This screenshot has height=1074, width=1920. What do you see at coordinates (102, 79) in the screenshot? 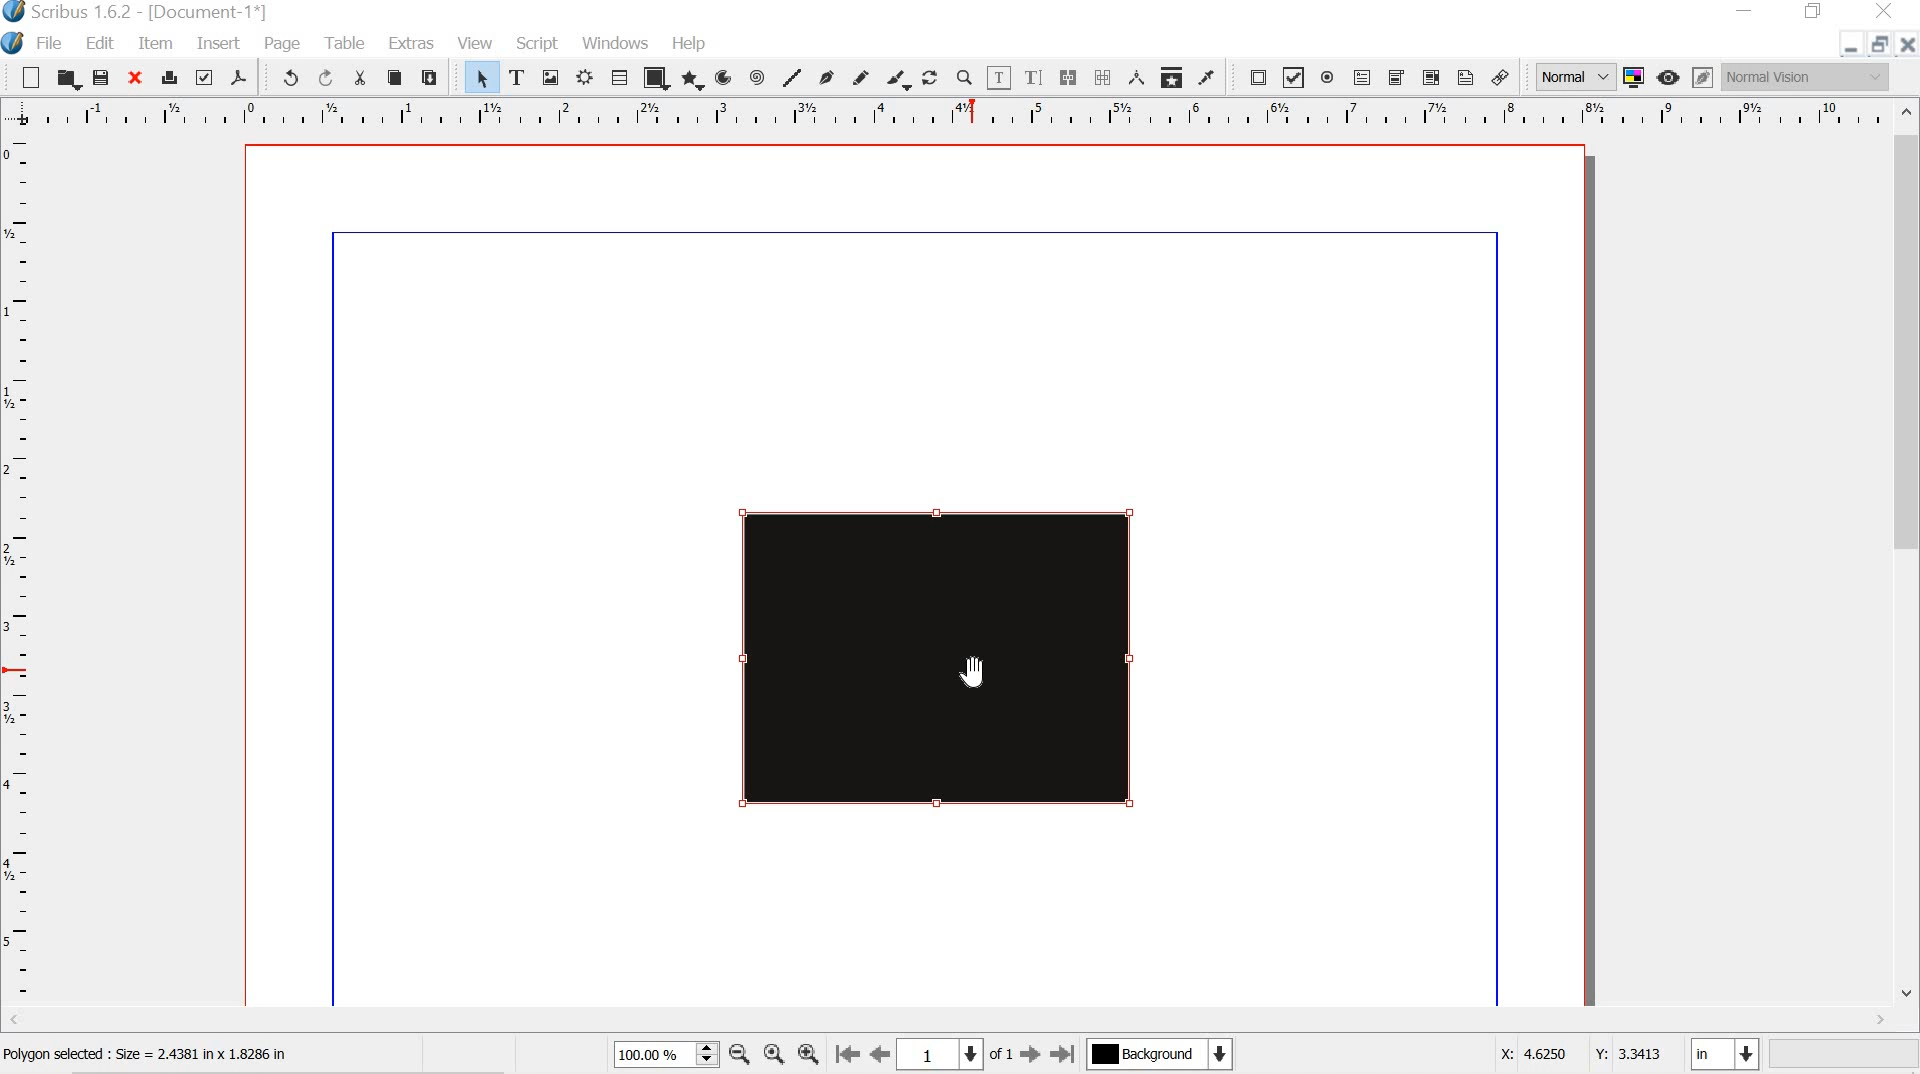
I see `save` at bounding box center [102, 79].